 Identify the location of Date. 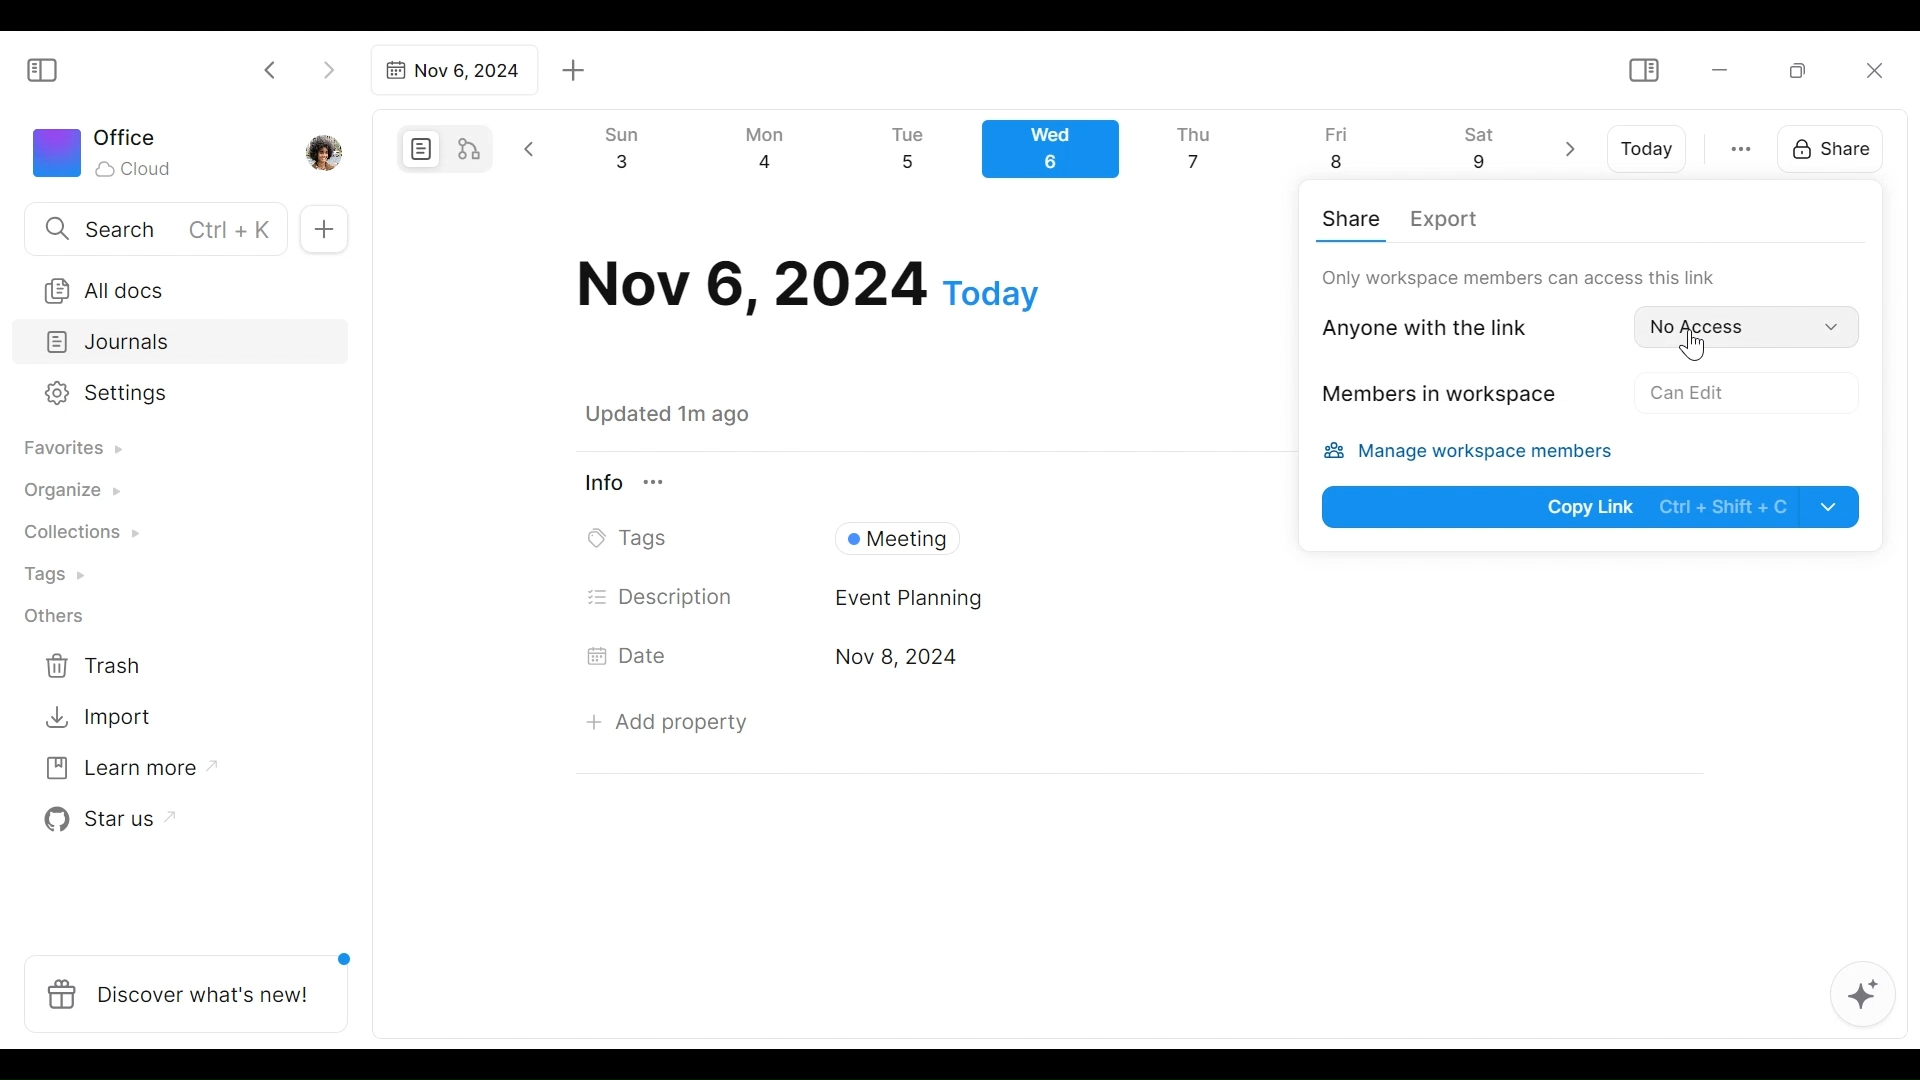
(634, 655).